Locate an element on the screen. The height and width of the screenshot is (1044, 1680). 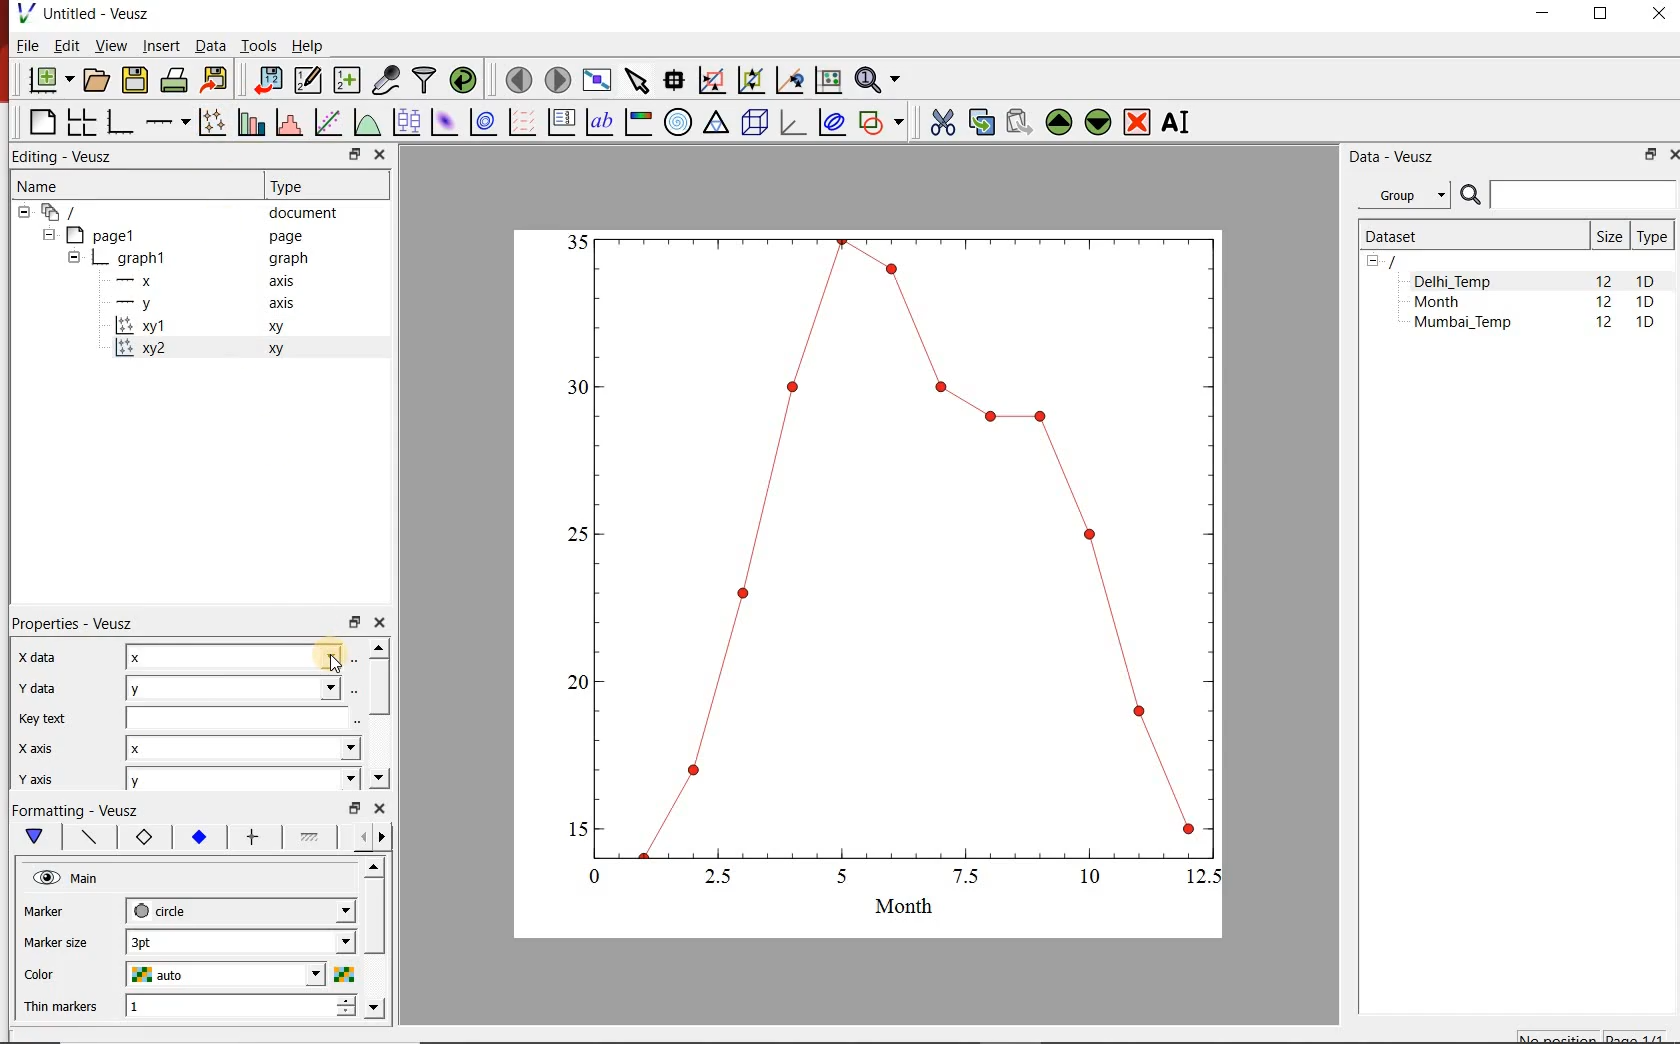
paste widget from the clipboard is located at coordinates (1020, 121).